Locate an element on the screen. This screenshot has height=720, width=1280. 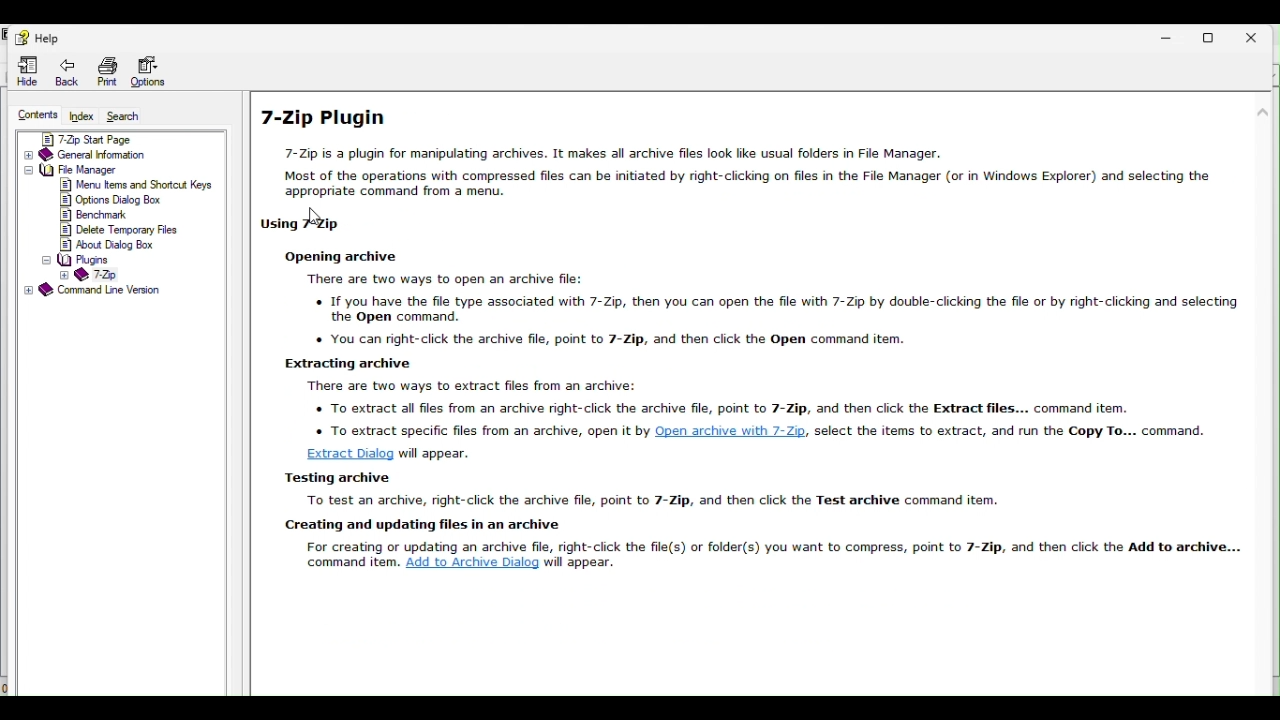
| To test an archive, right-click the archive file, point to 7-Zip, and then click the Test archive command item. is located at coordinates (659, 500).